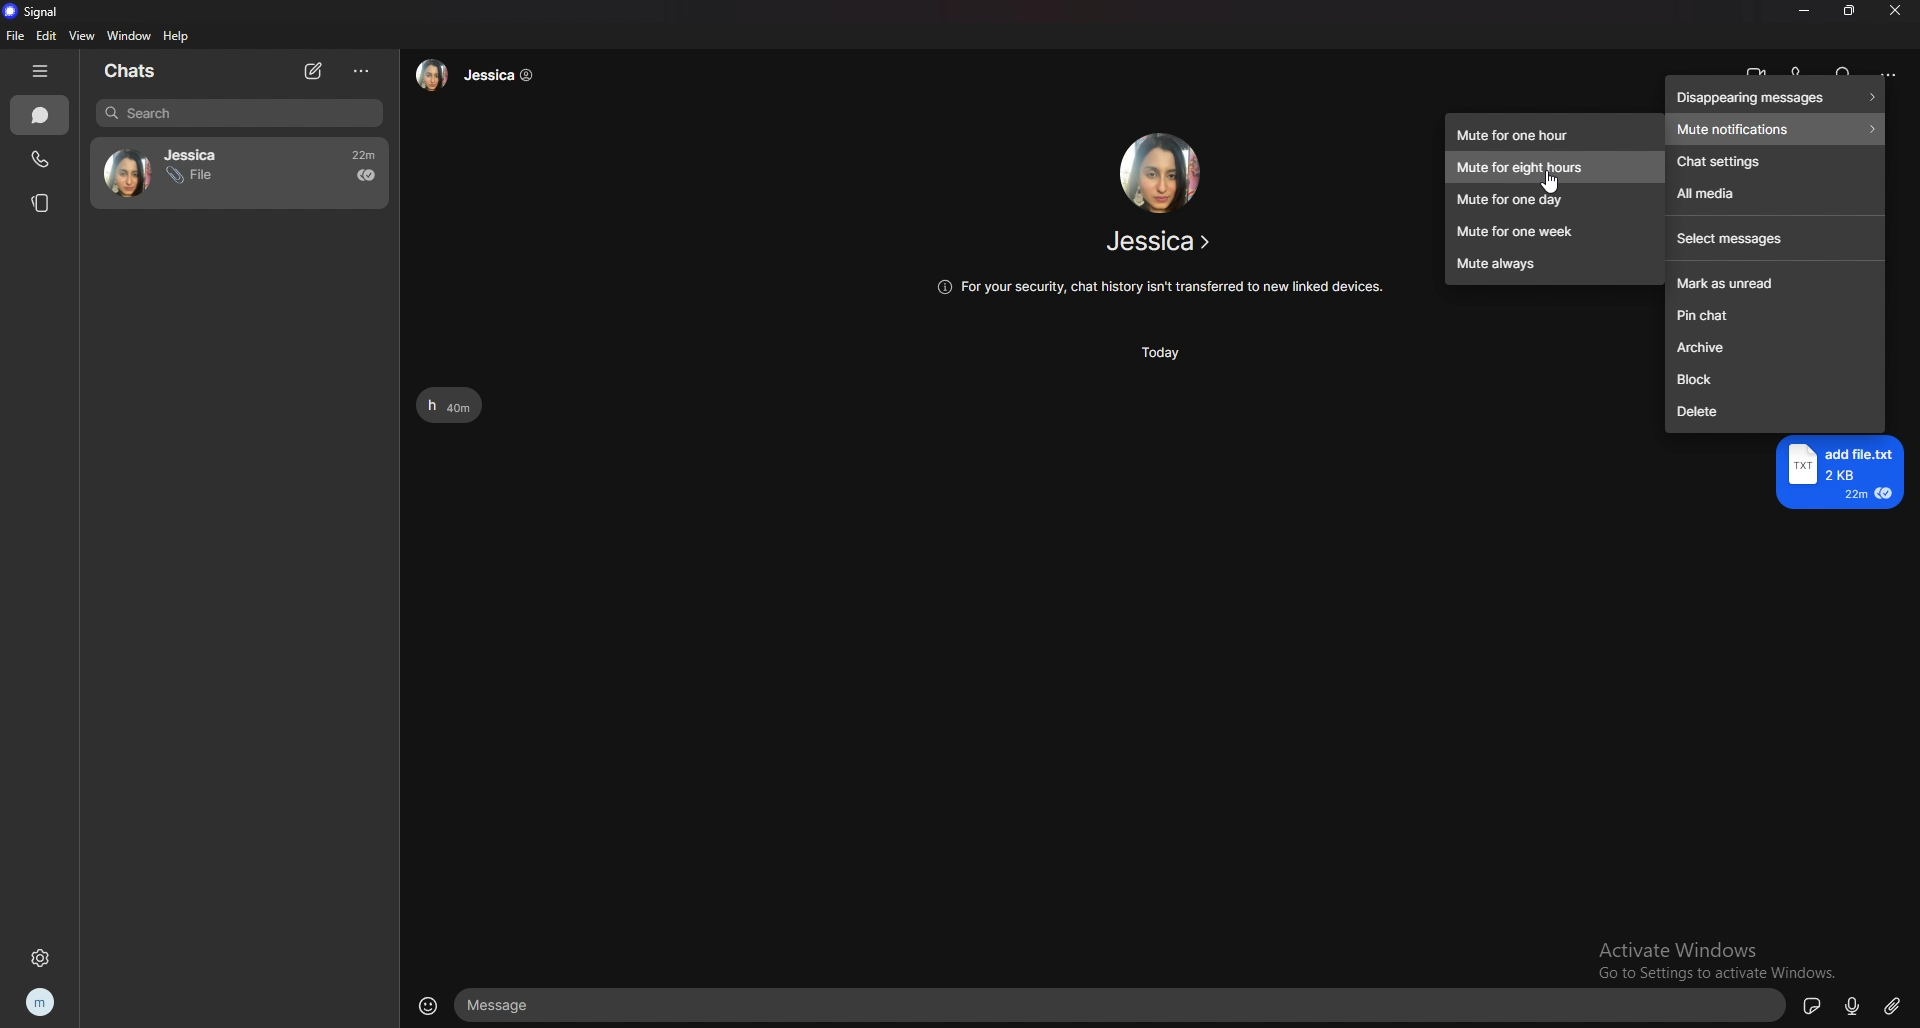 The width and height of the screenshot is (1920, 1028). Describe the element at coordinates (42, 205) in the screenshot. I see `stories` at that location.